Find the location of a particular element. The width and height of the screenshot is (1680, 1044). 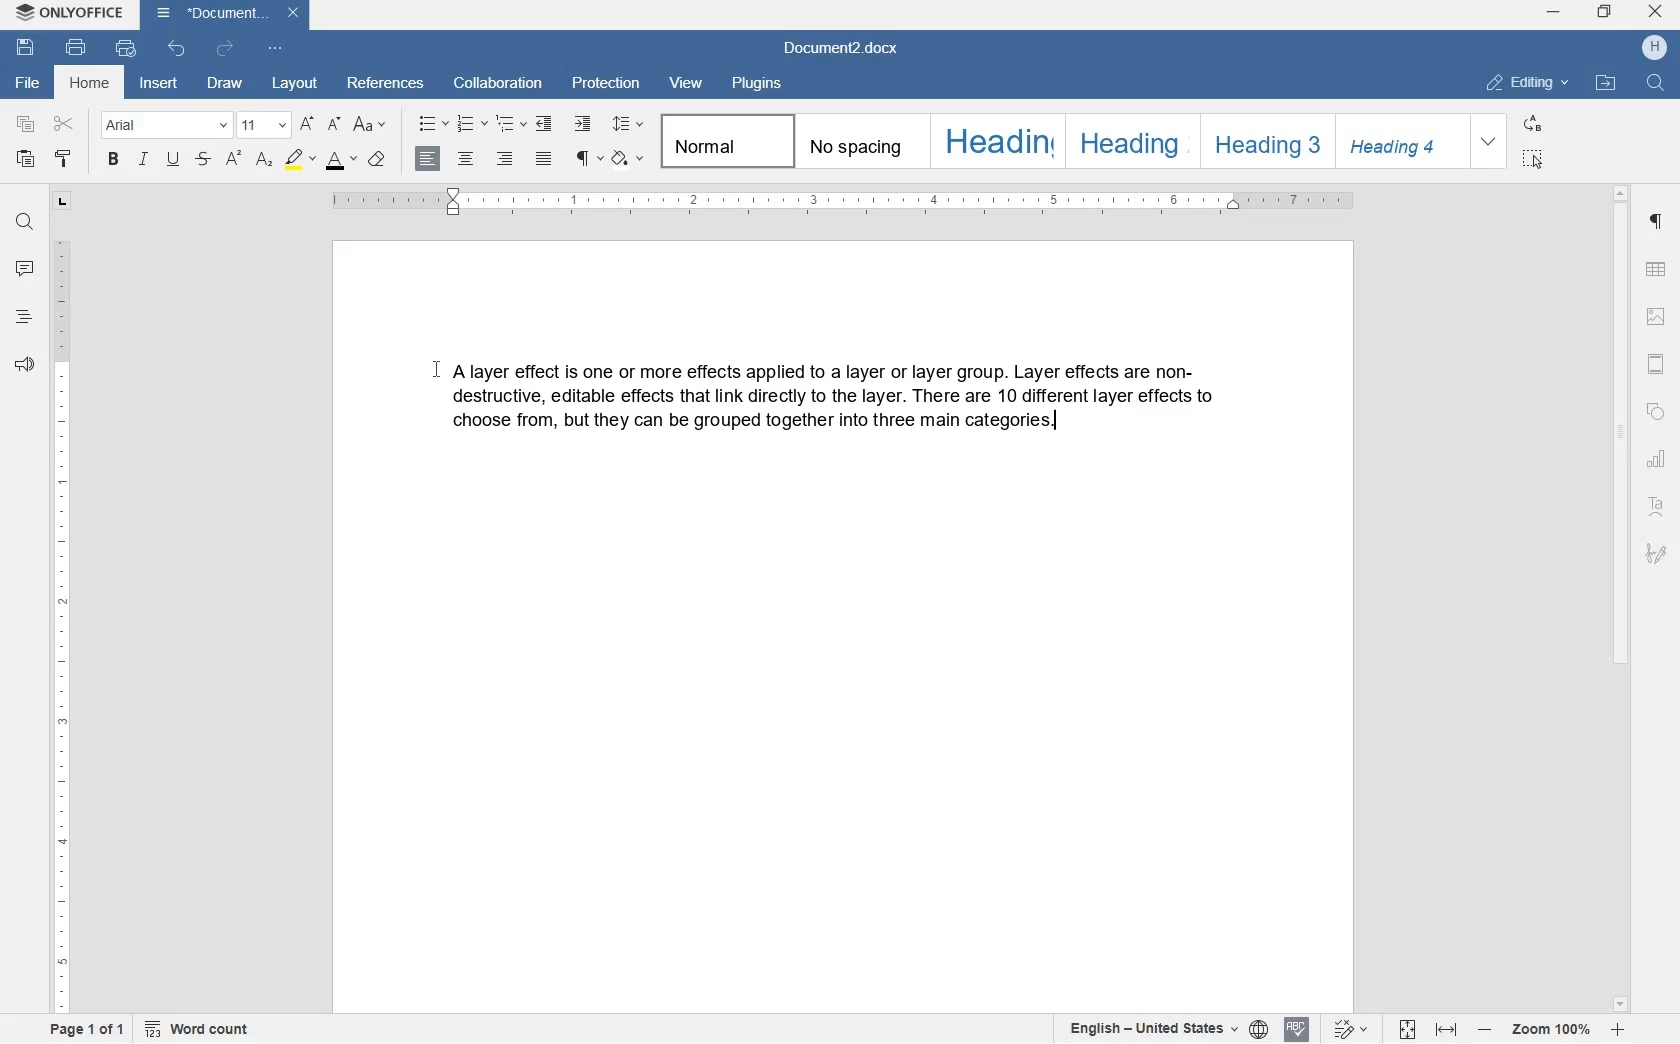

spell checking is located at coordinates (1296, 1029).